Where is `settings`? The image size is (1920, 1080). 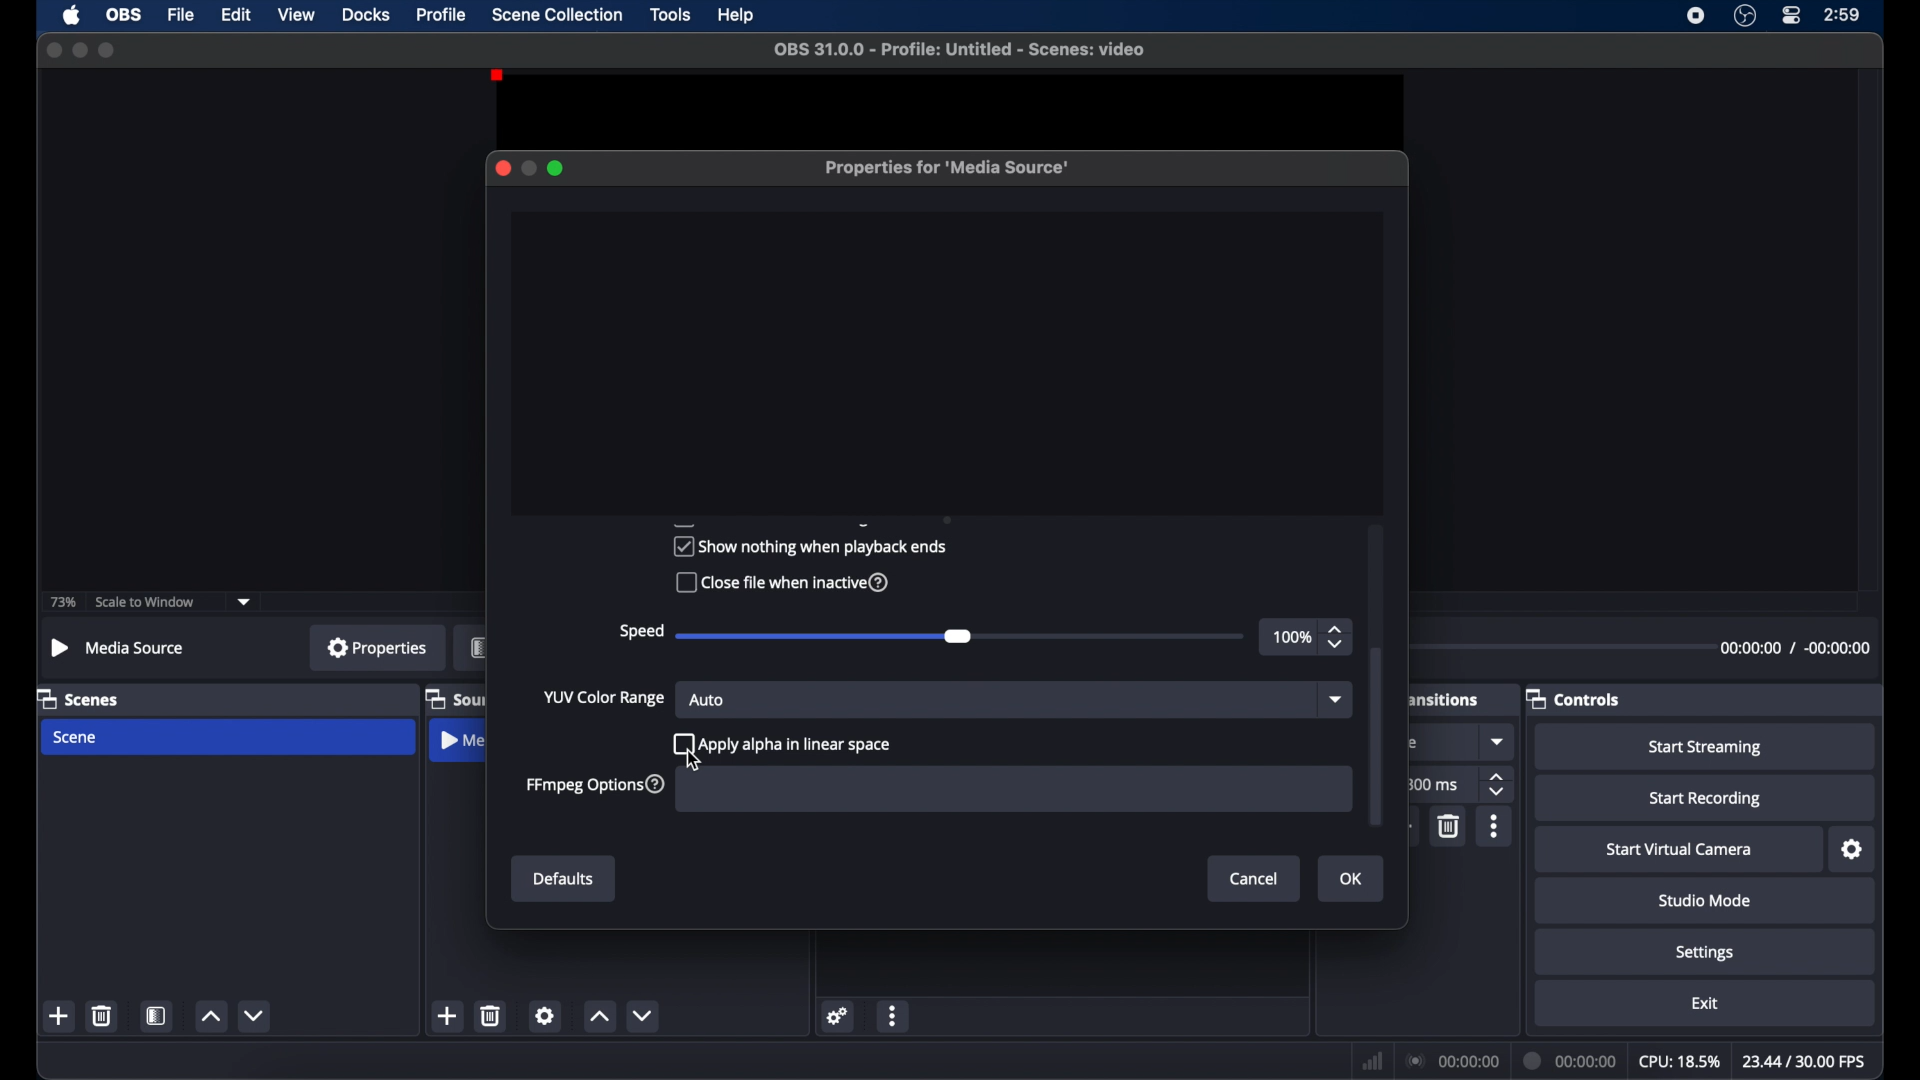
settings is located at coordinates (1705, 954).